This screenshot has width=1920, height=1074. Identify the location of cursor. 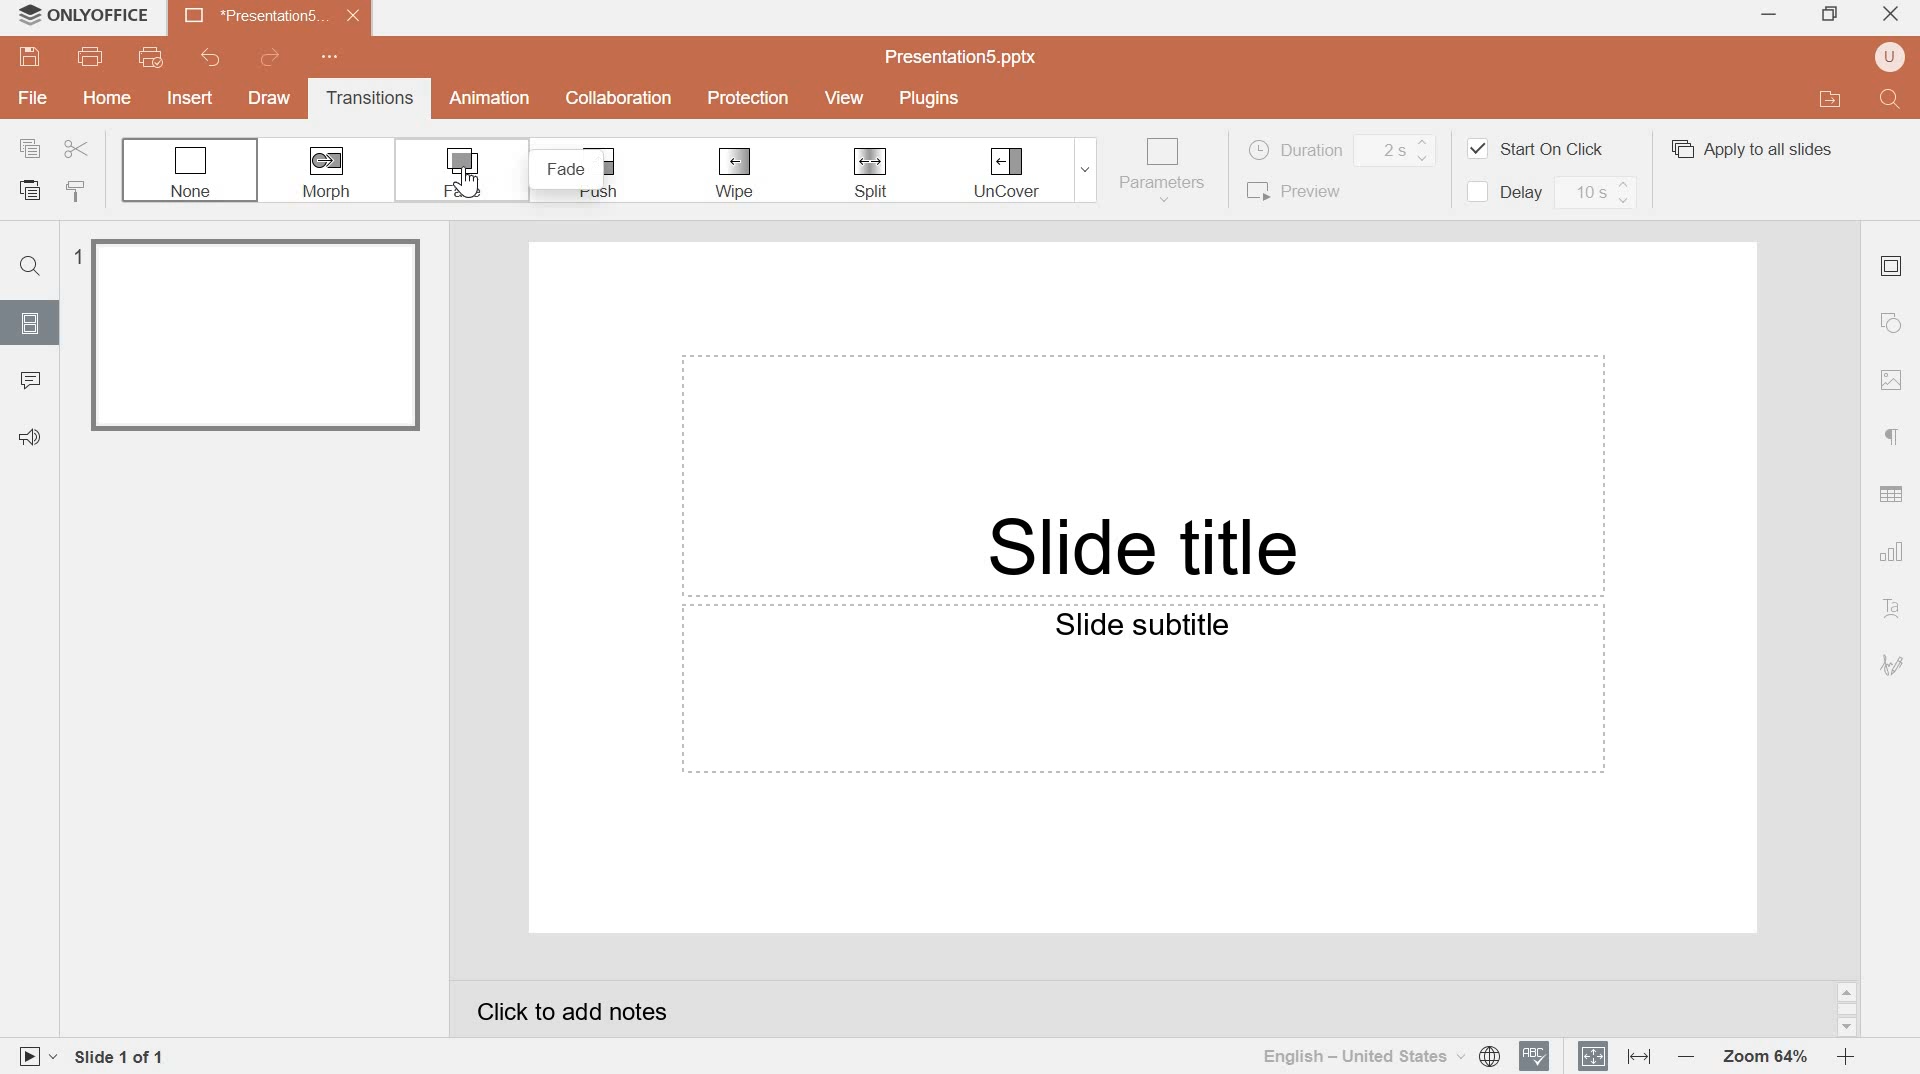
(468, 181).